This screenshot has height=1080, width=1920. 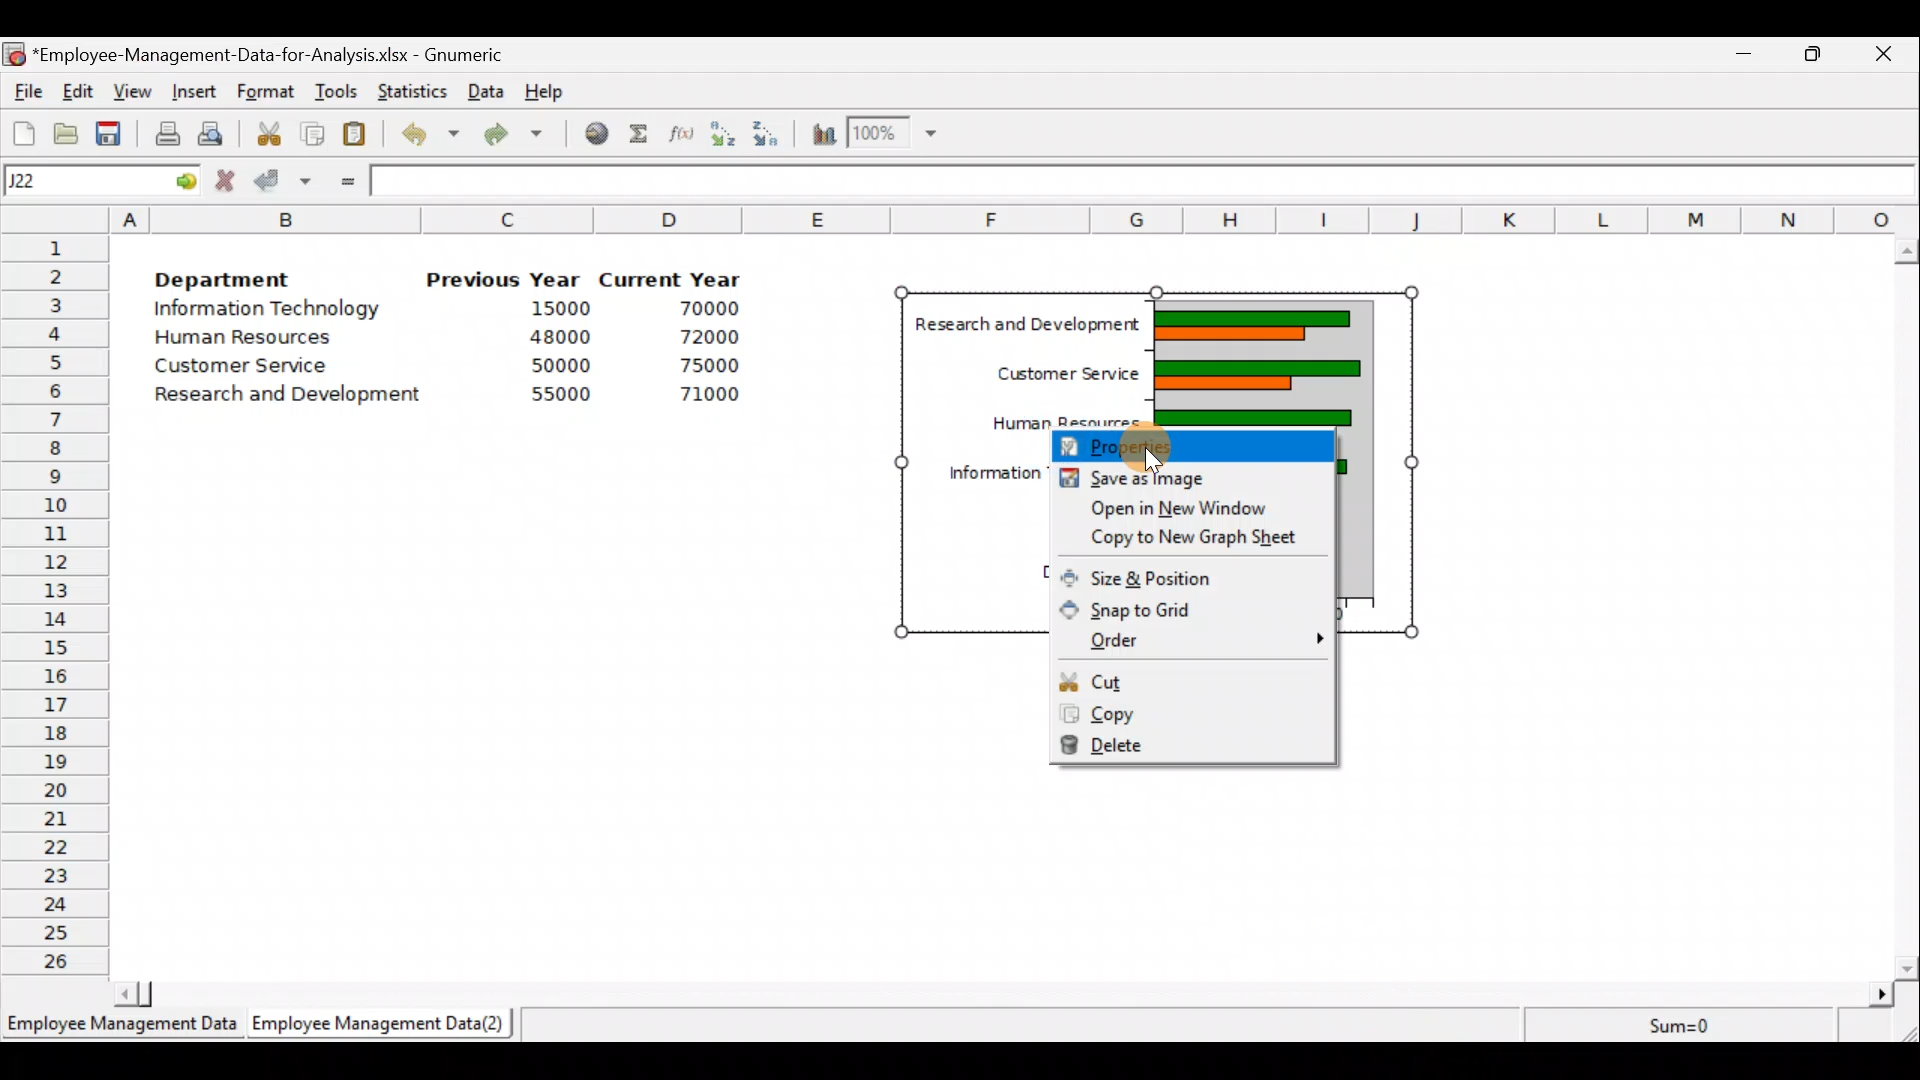 What do you see at coordinates (1157, 573) in the screenshot?
I see `Size & position` at bounding box center [1157, 573].